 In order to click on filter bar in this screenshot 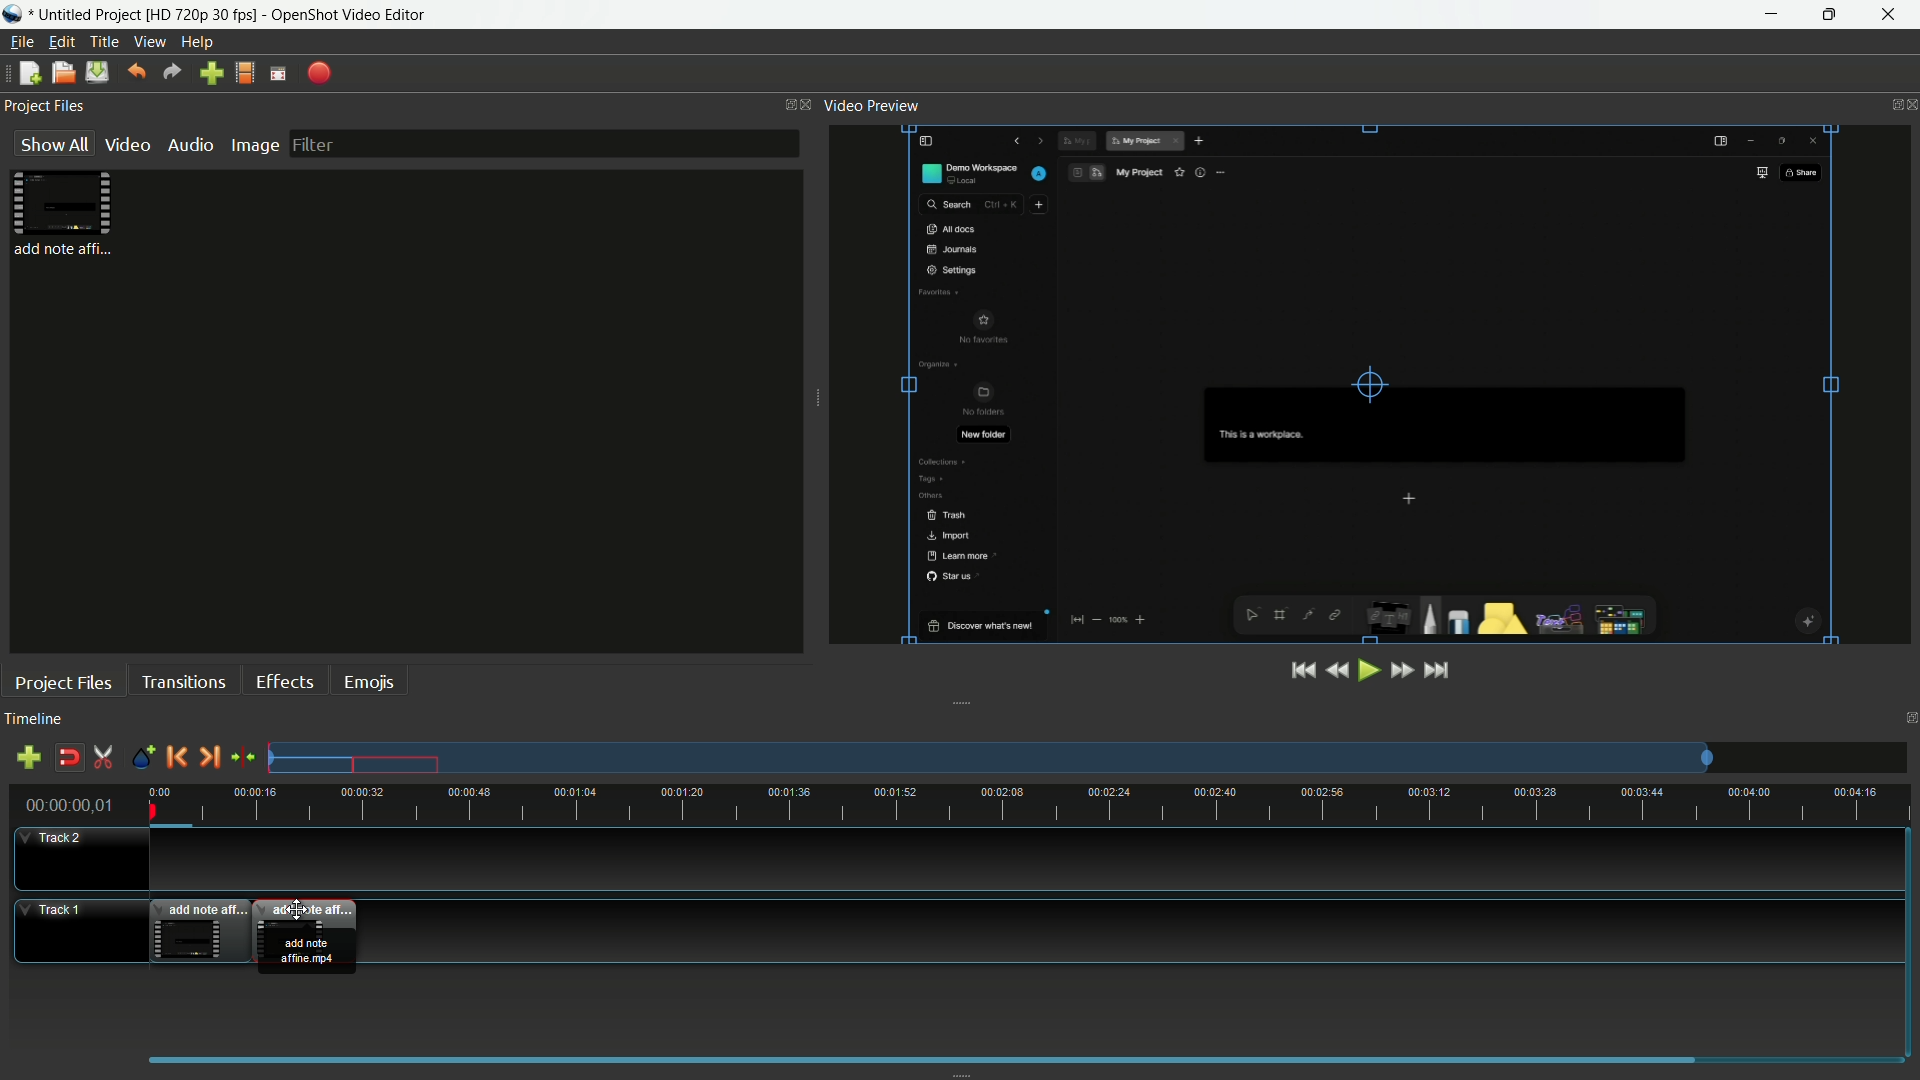, I will do `click(543, 143)`.